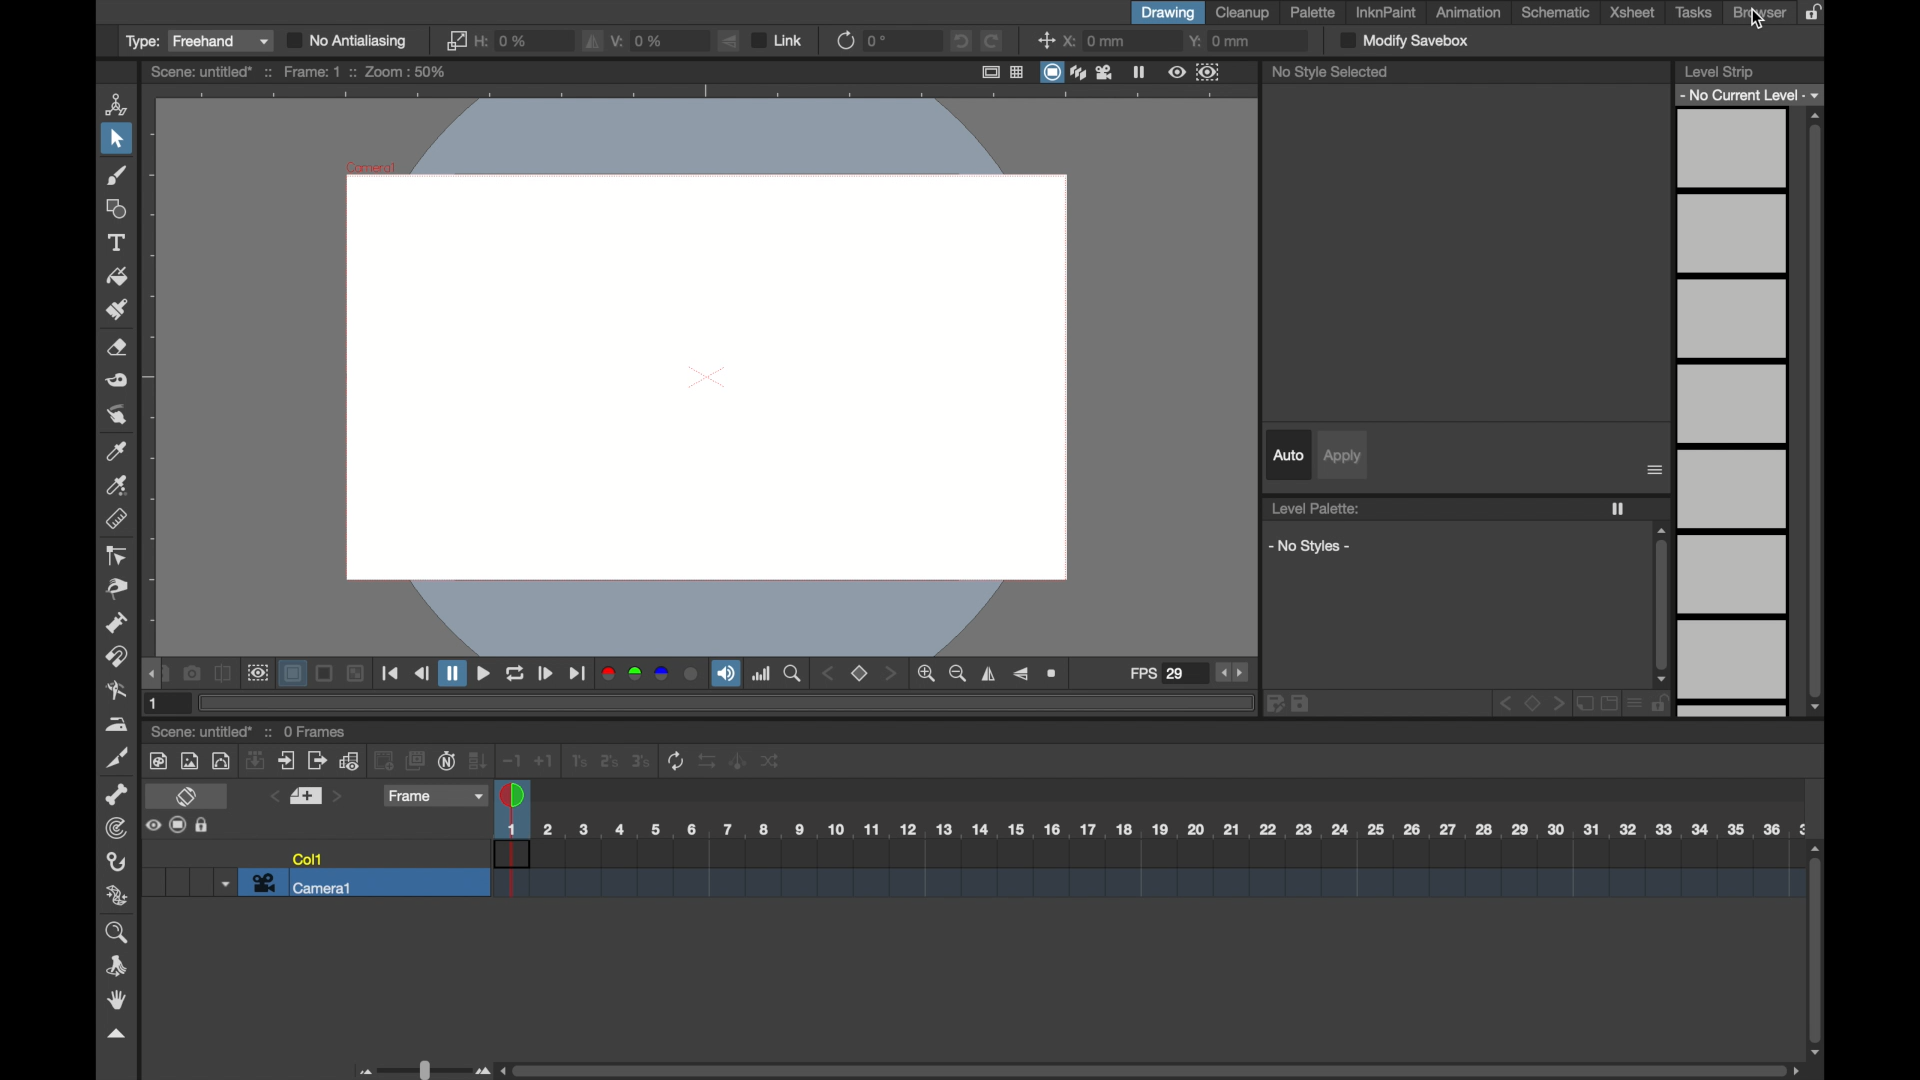 The height and width of the screenshot is (1080, 1920). I want to click on 1, so click(578, 759).